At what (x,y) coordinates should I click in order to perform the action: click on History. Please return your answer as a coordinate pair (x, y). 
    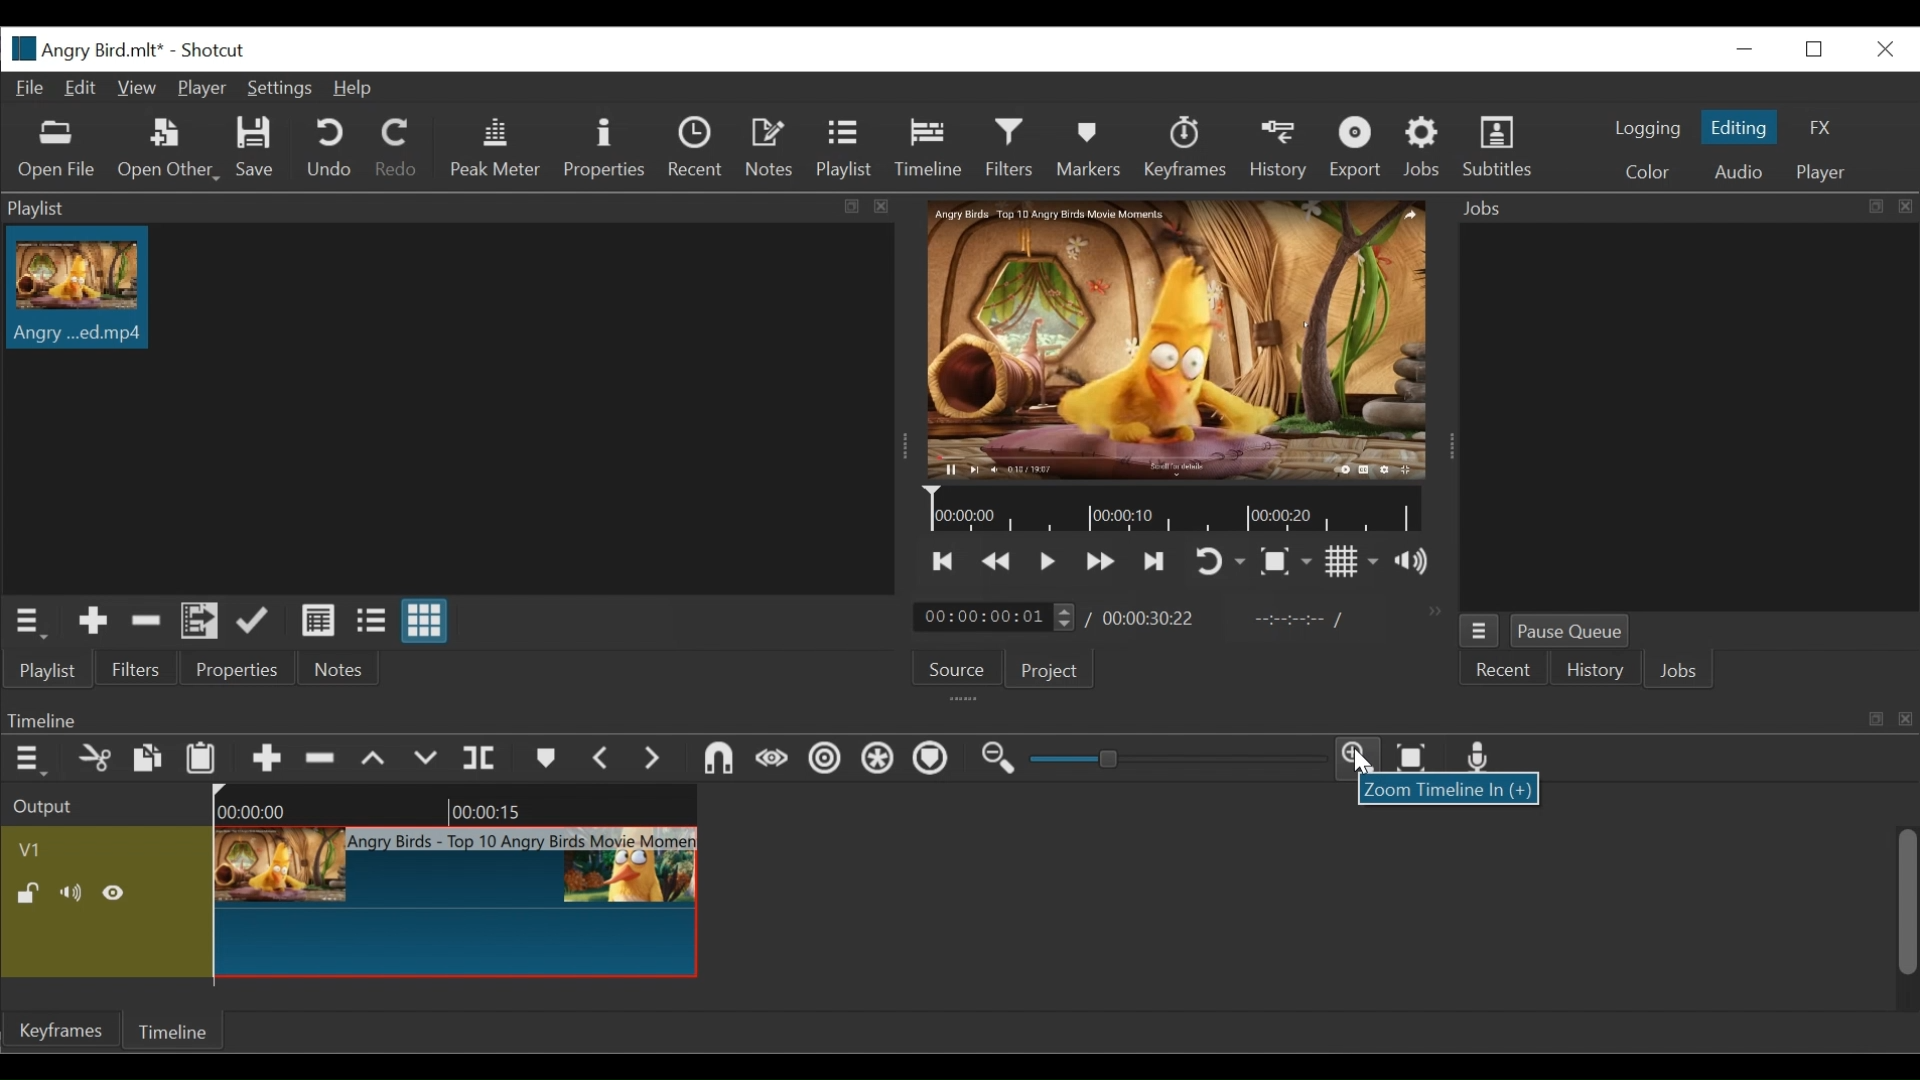
    Looking at the image, I should click on (1280, 149).